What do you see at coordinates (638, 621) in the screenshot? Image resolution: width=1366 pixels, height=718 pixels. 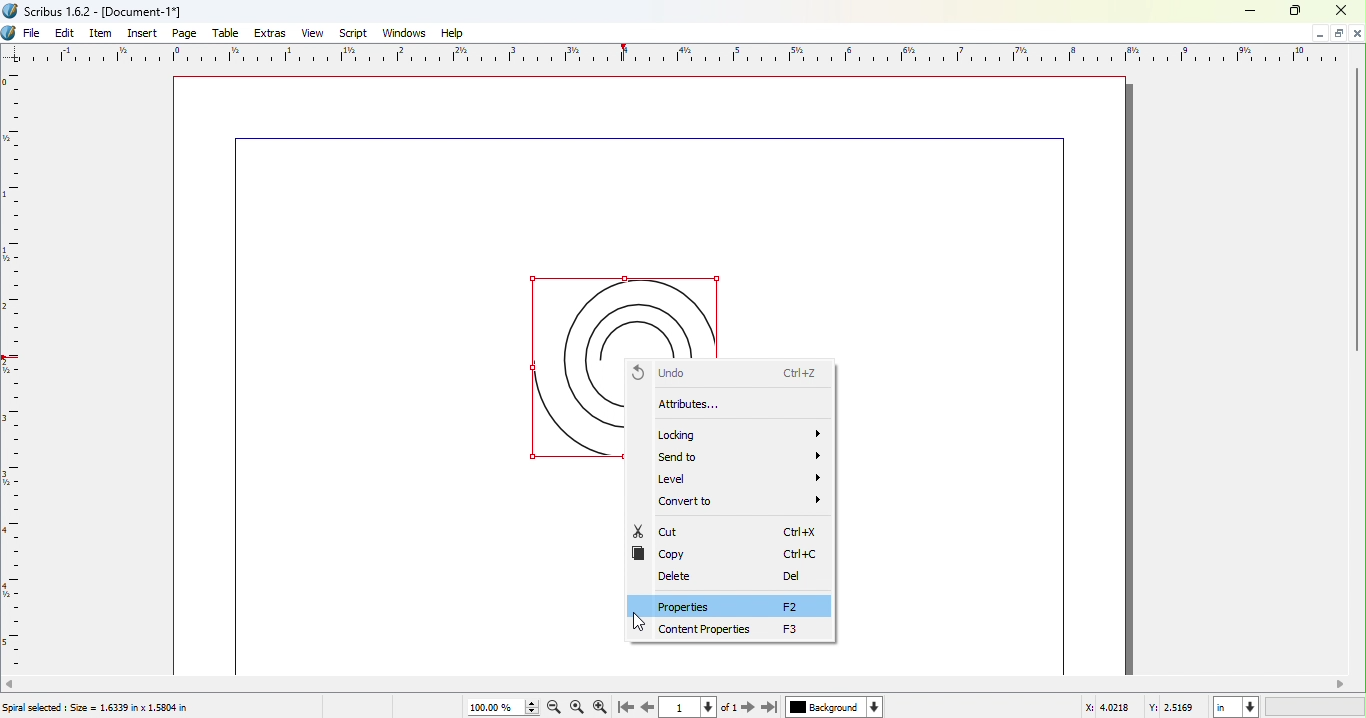 I see `Cursor` at bounding box center [638, 621].